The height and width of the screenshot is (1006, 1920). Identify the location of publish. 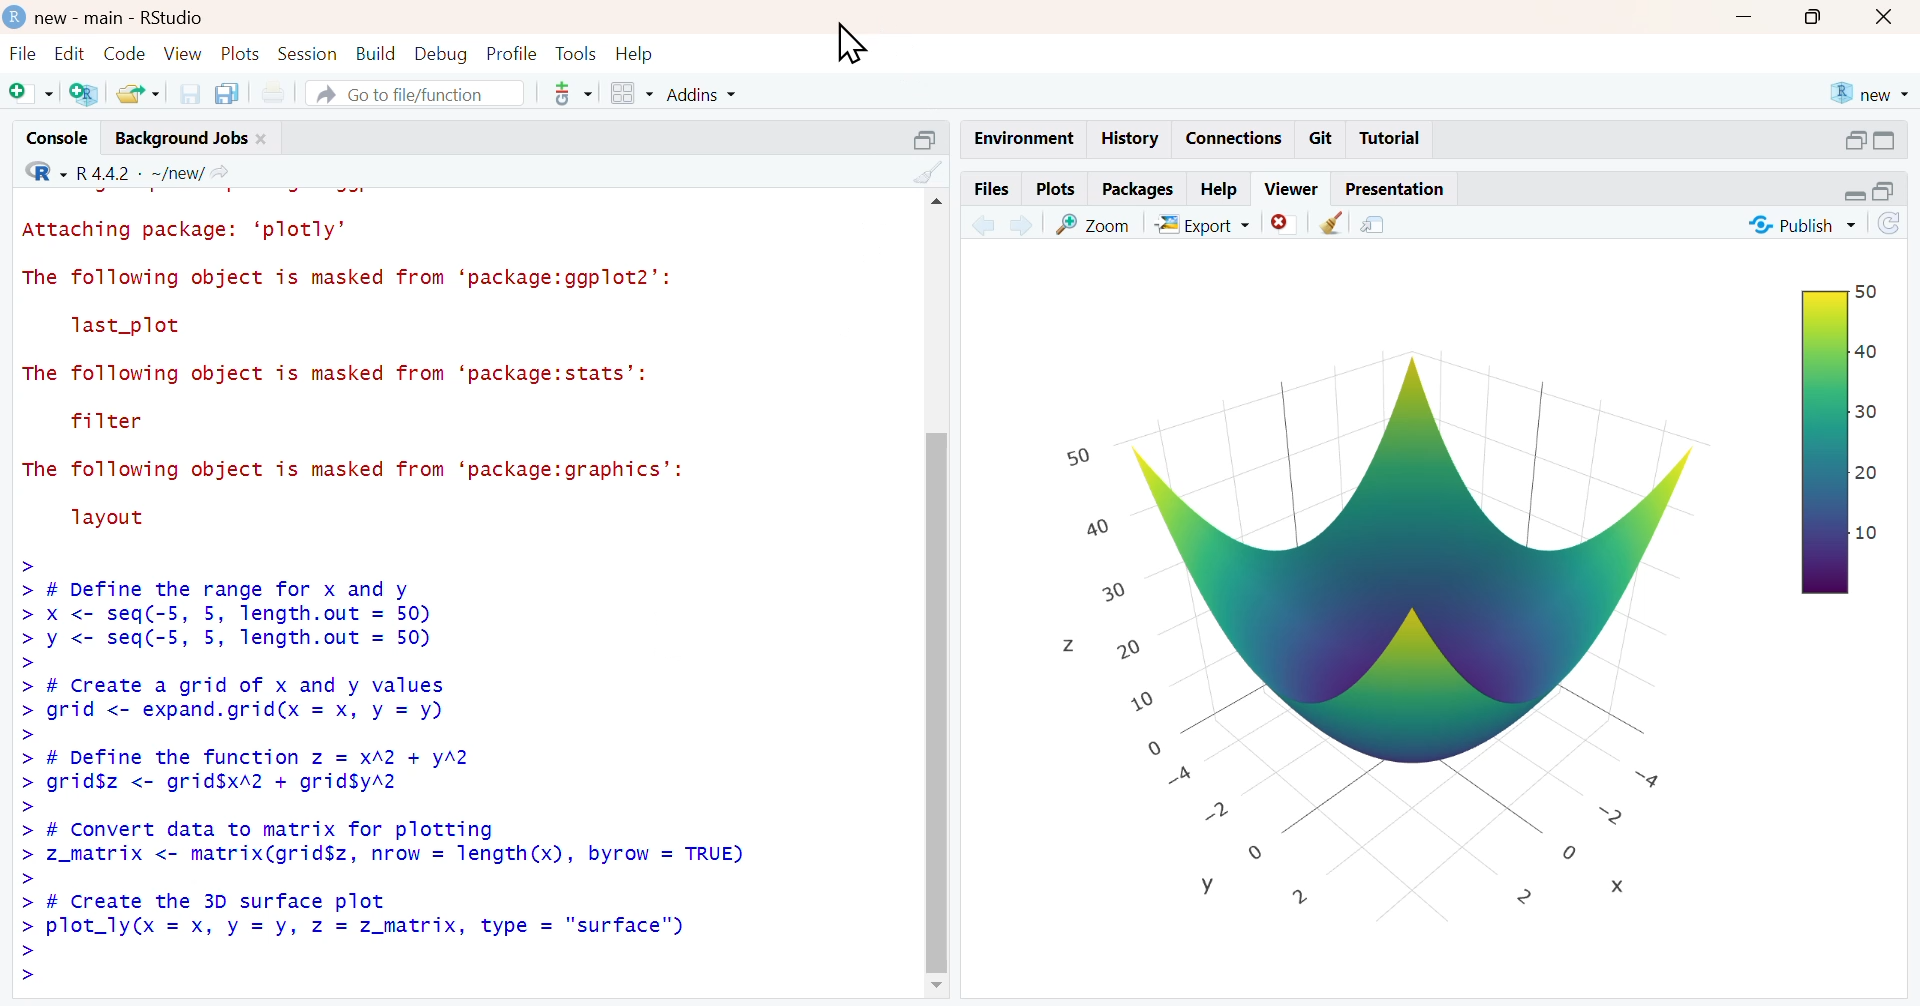
(1799, 227).